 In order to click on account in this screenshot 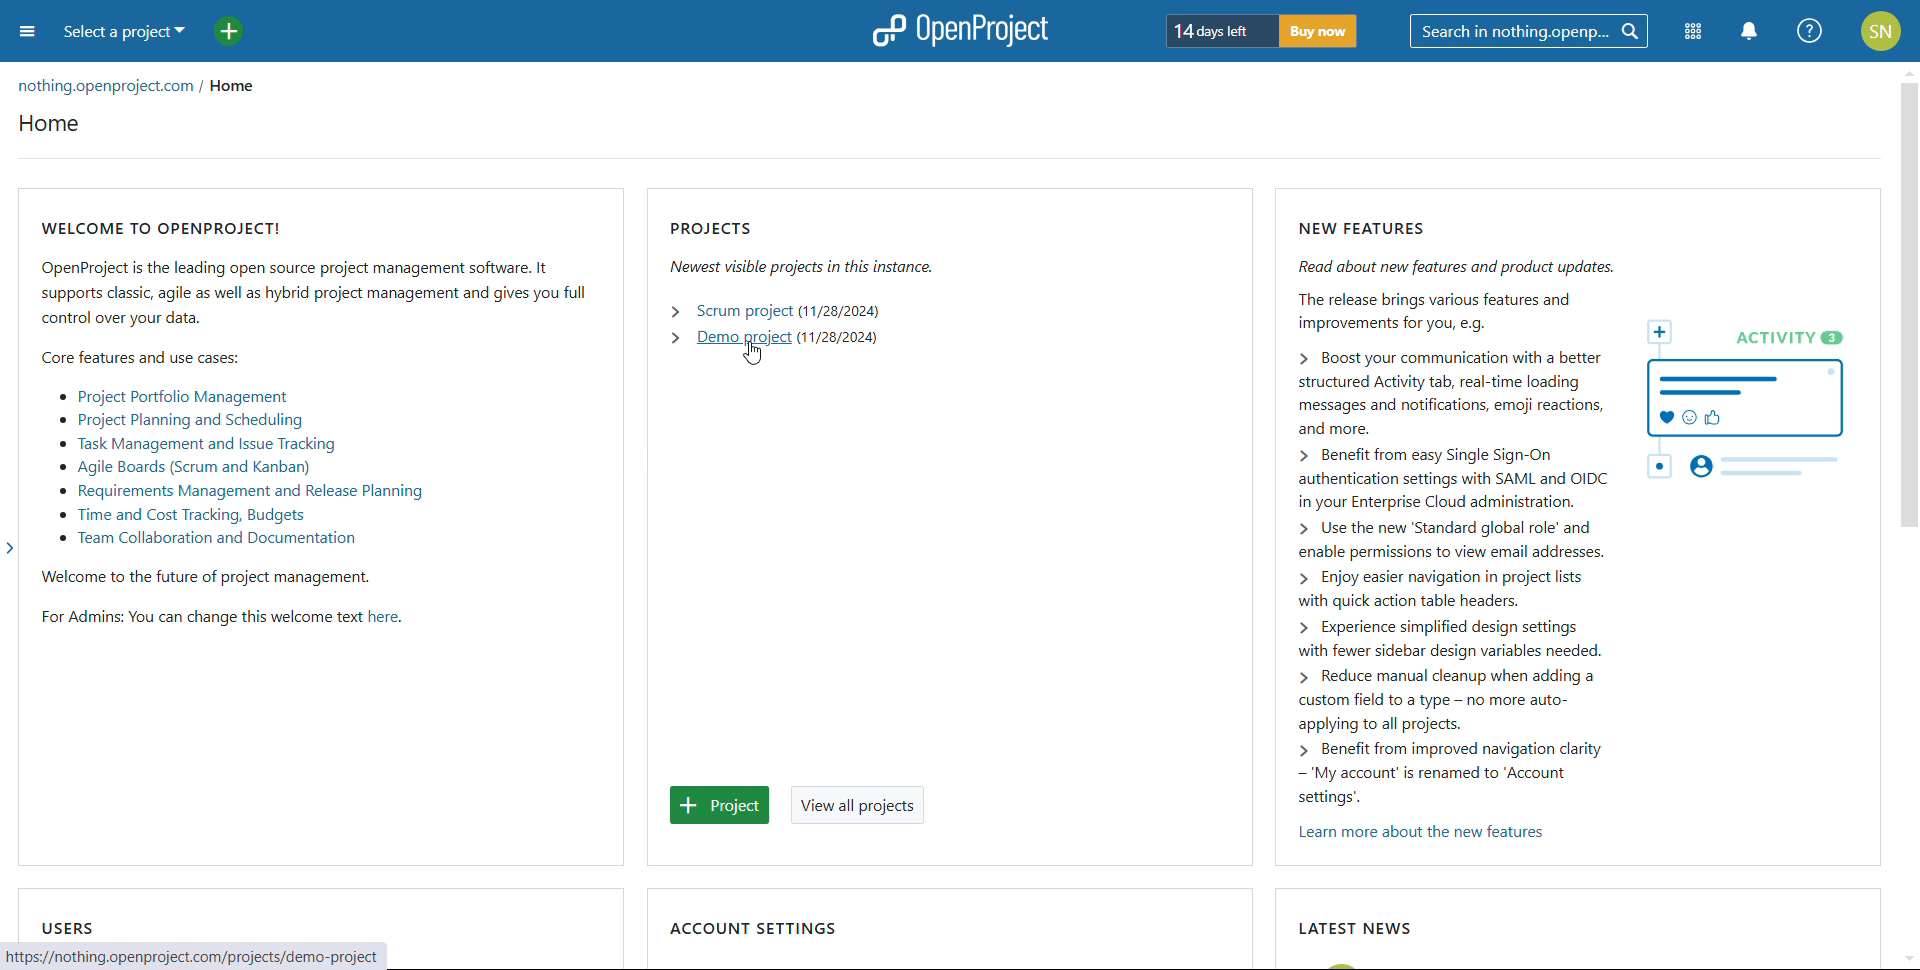, I will do `click(1880, 30)`.